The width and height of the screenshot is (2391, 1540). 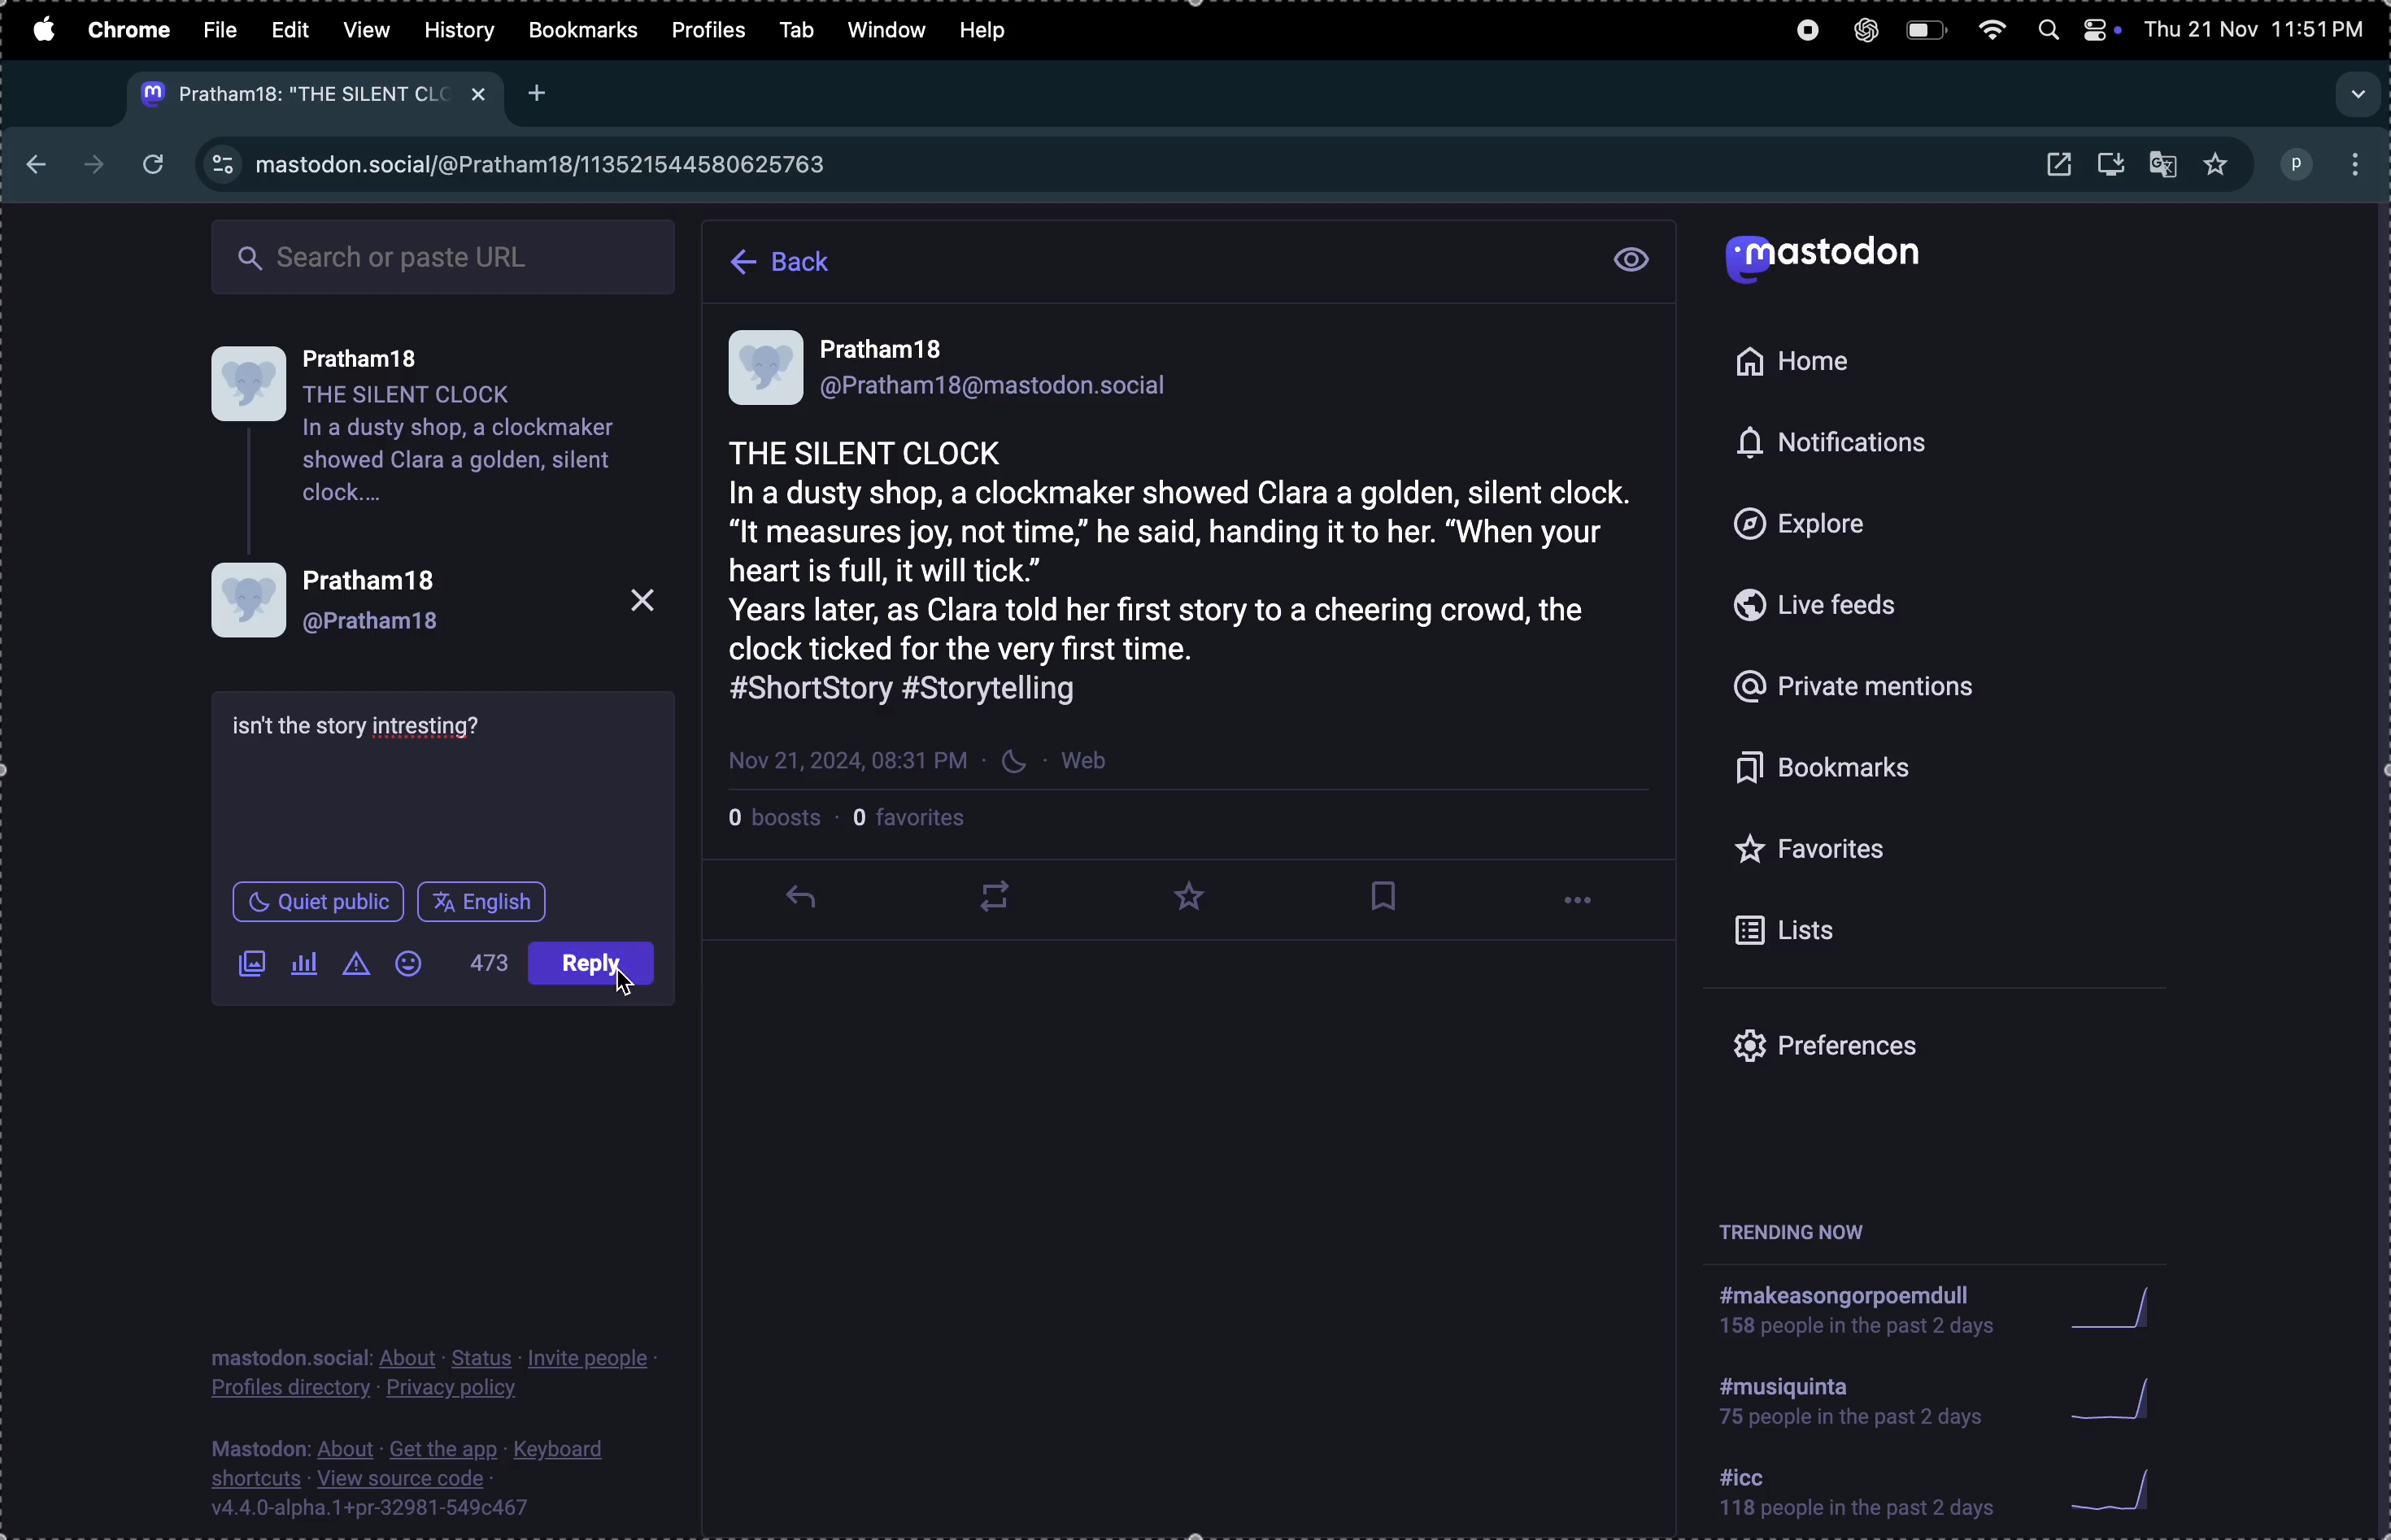 I want to click on open window, so click(x=2055, y=165).